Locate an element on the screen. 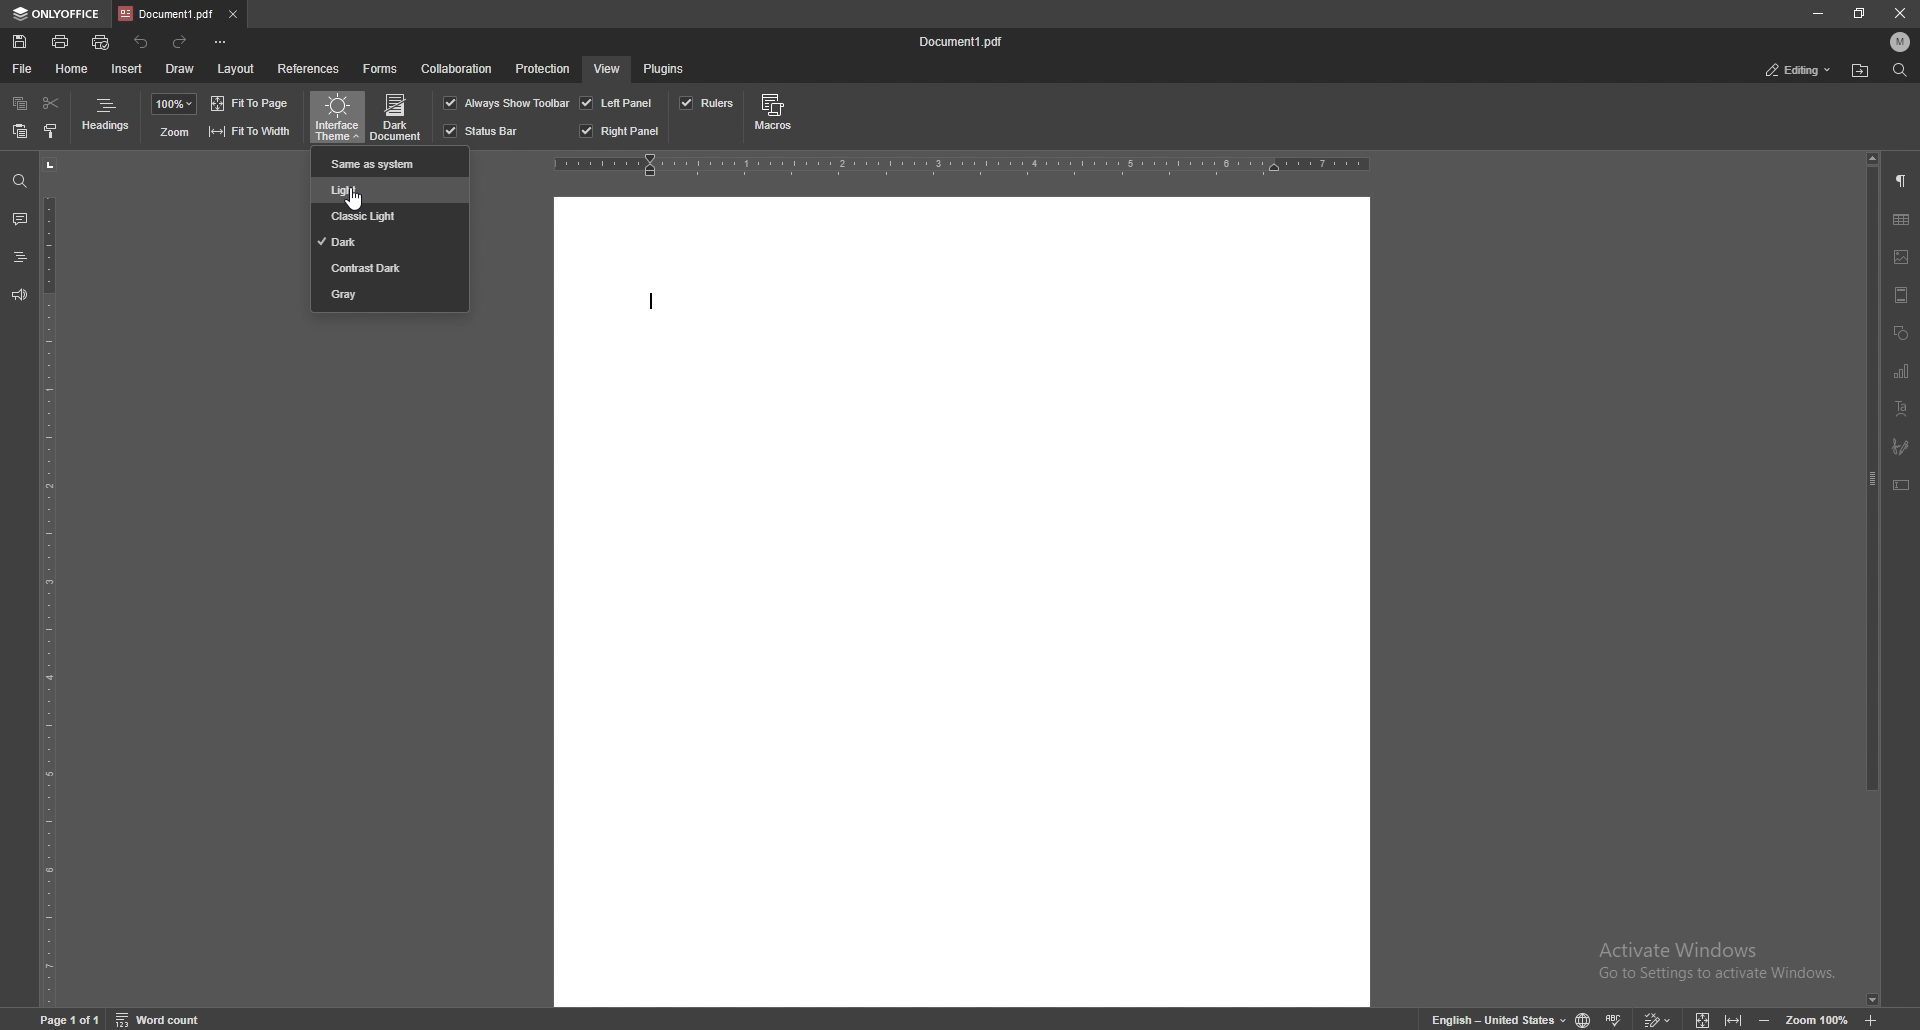 The height and width of the screenshot is (1030, 1920). heading is located at coordinates (20, 257).